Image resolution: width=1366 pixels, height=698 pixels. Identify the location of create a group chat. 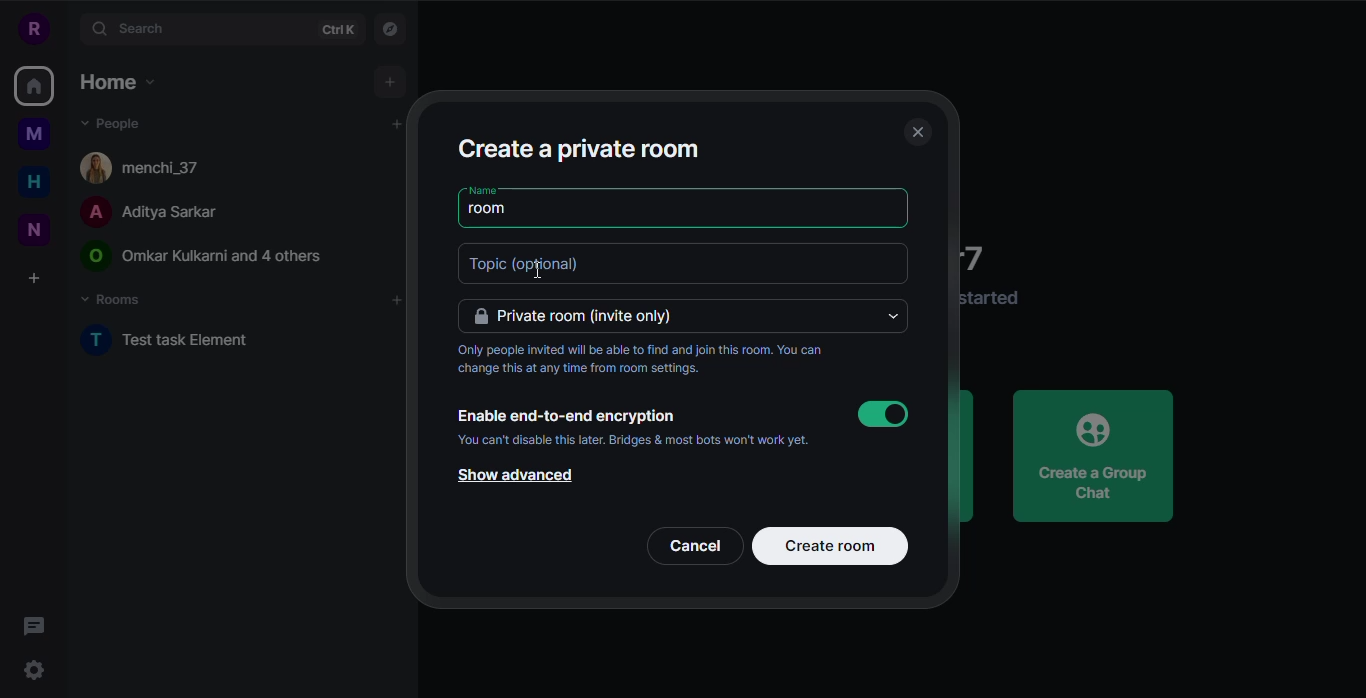
(1094, 455).